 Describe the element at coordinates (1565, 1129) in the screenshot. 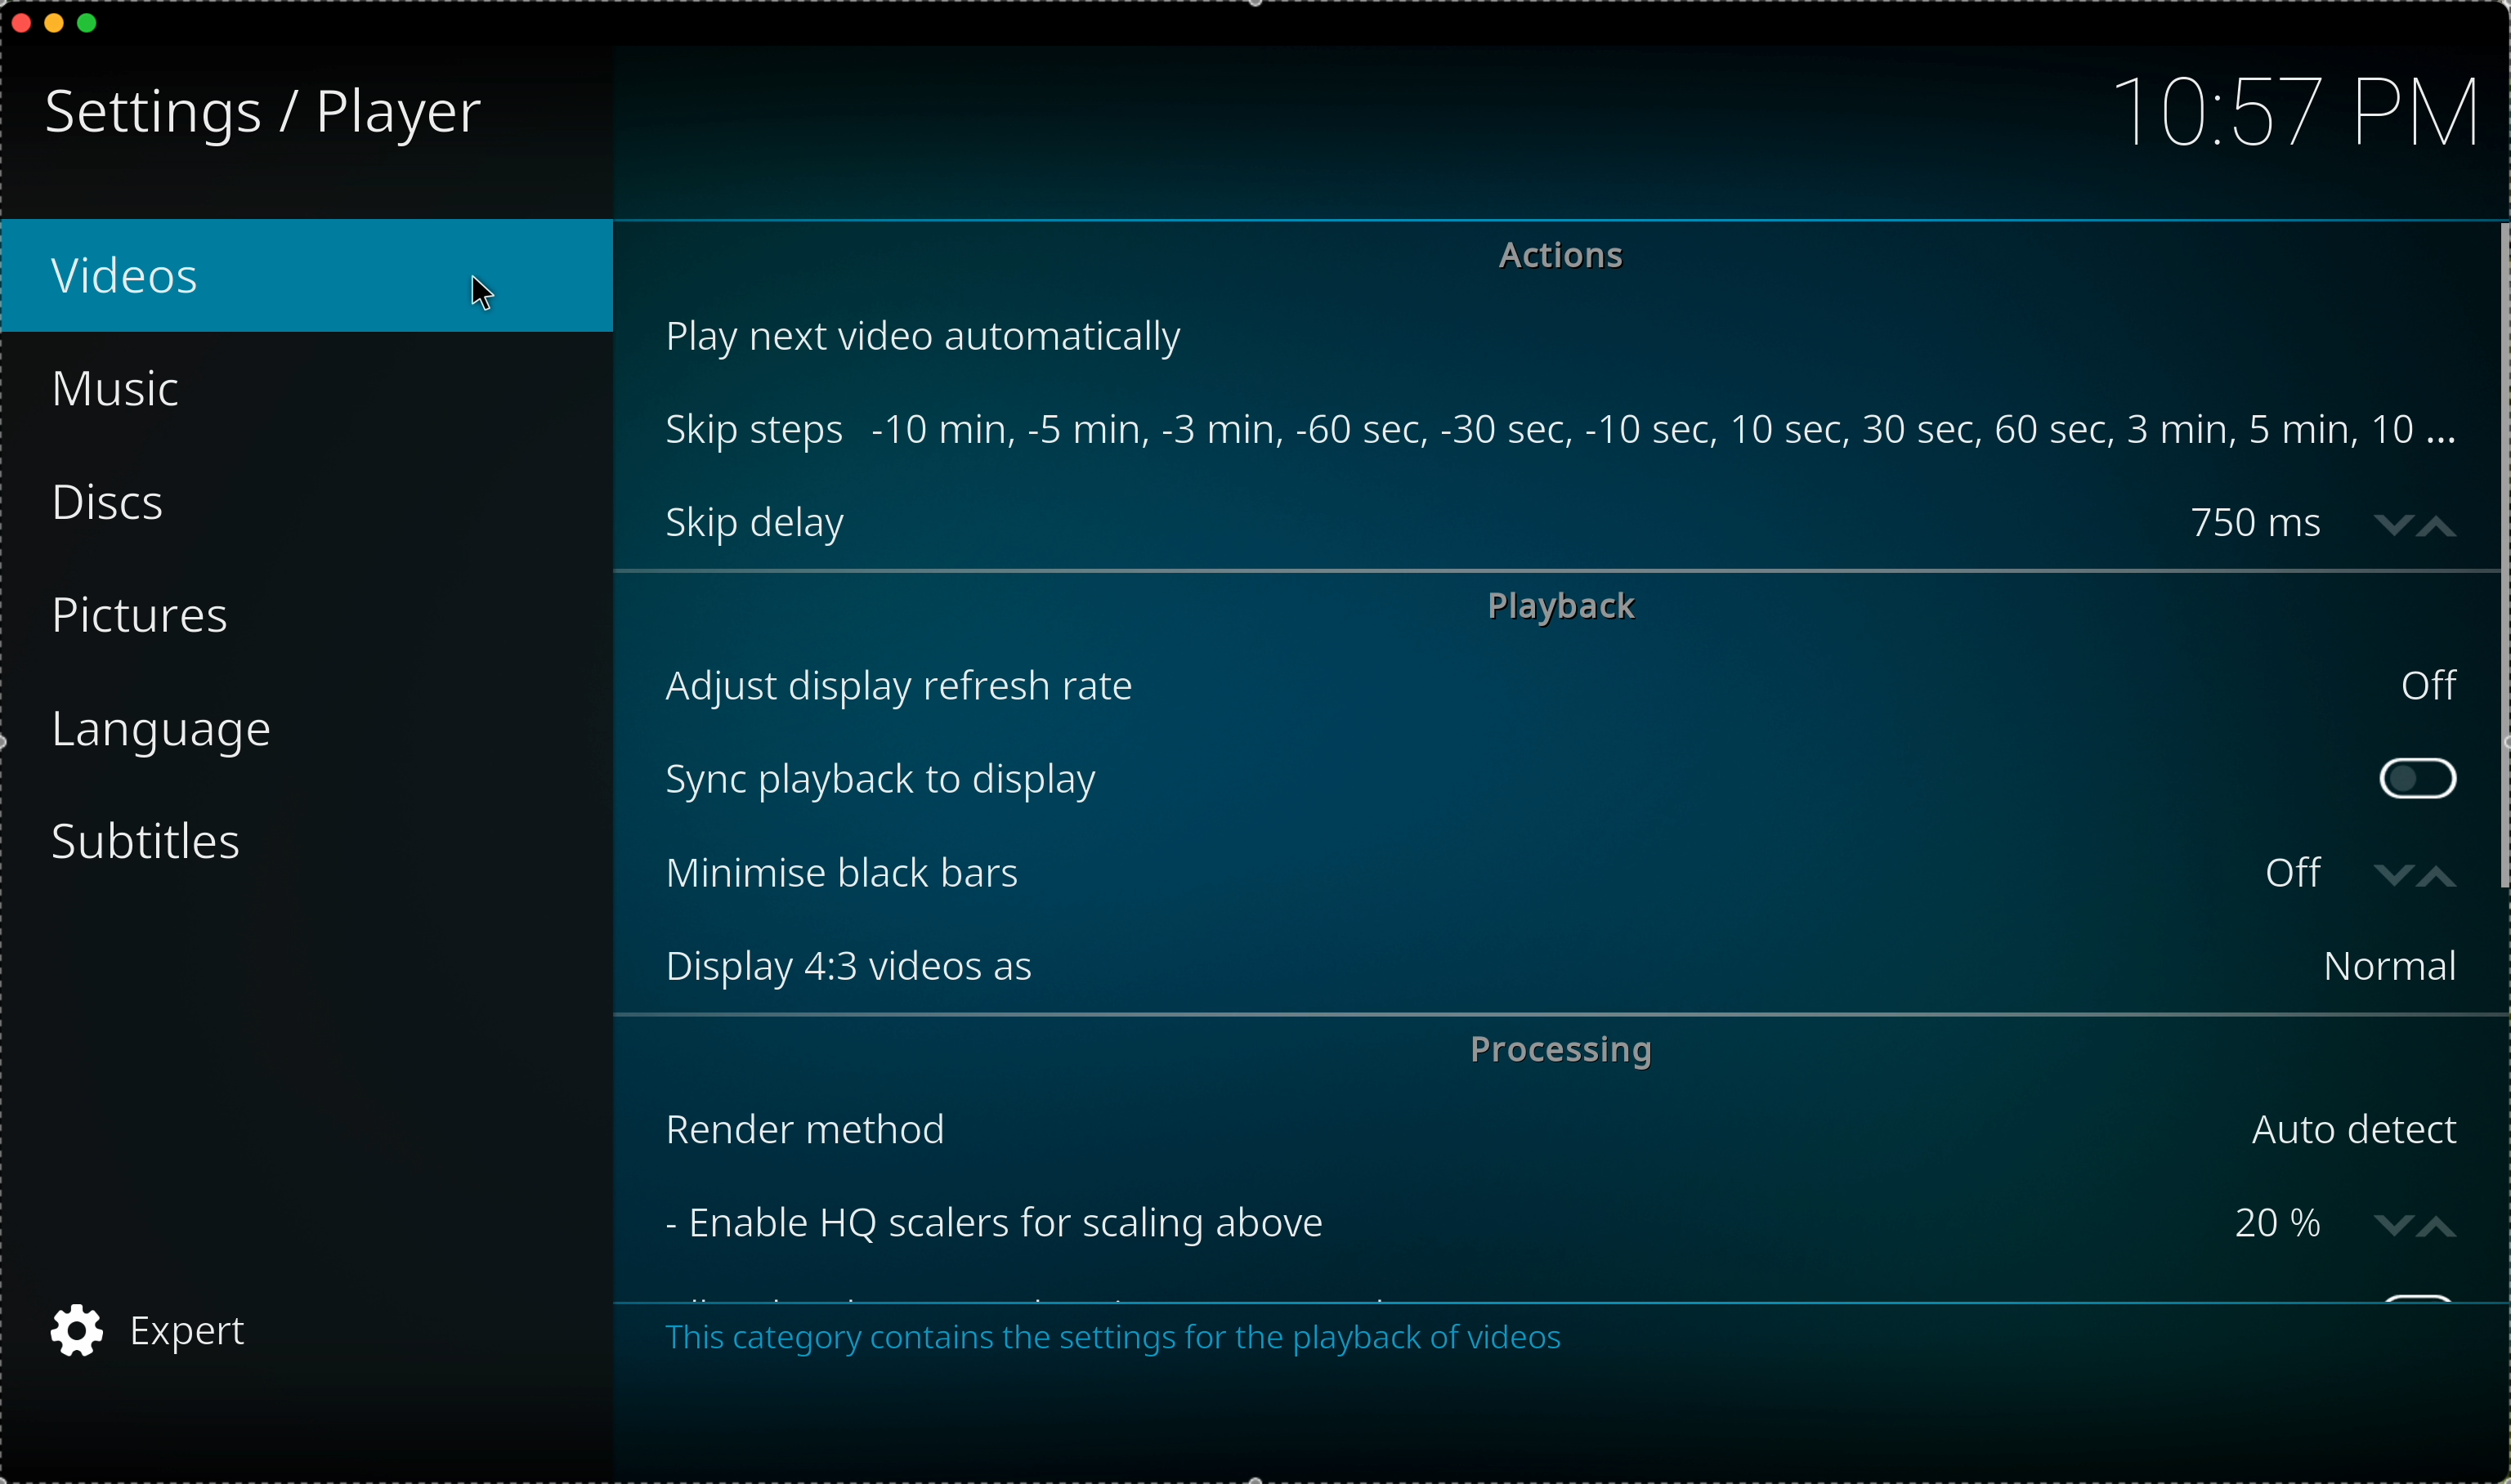

I see `render method  Auto detect` at that location.